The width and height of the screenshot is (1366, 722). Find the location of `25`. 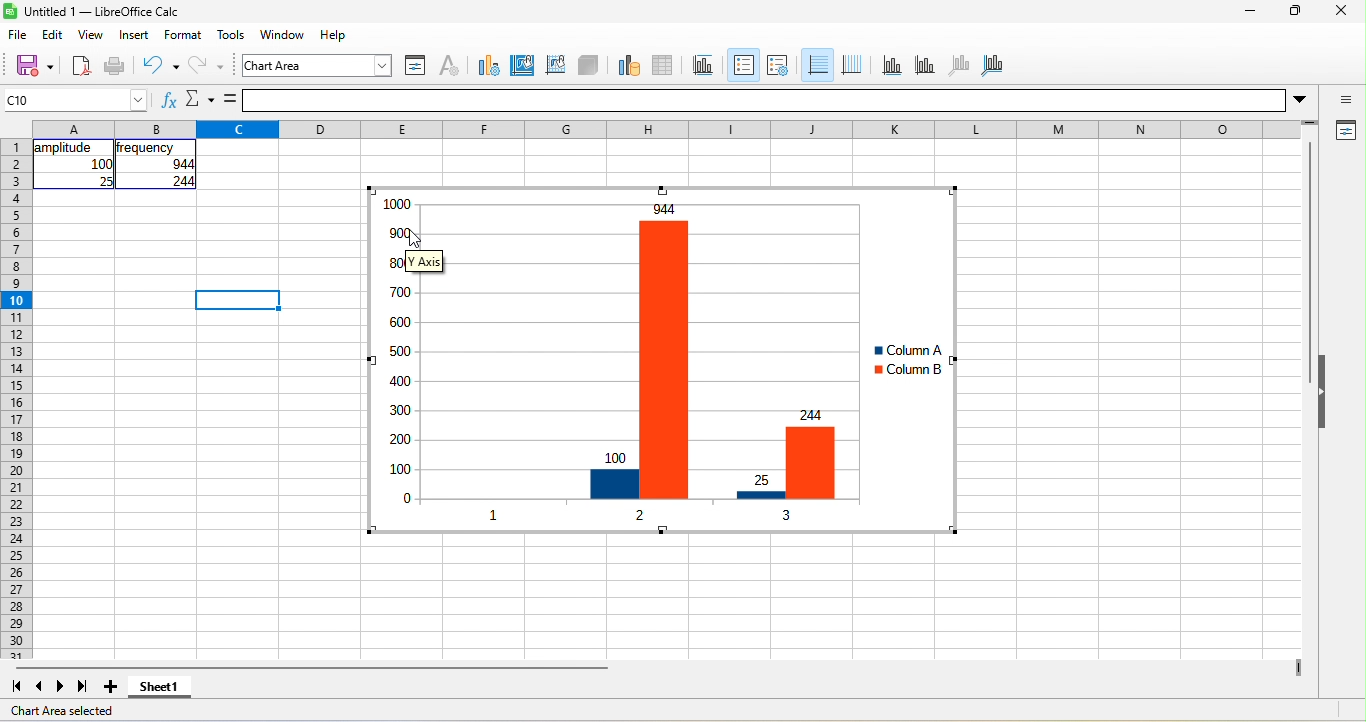

25 is located at coordinates (104, 181).